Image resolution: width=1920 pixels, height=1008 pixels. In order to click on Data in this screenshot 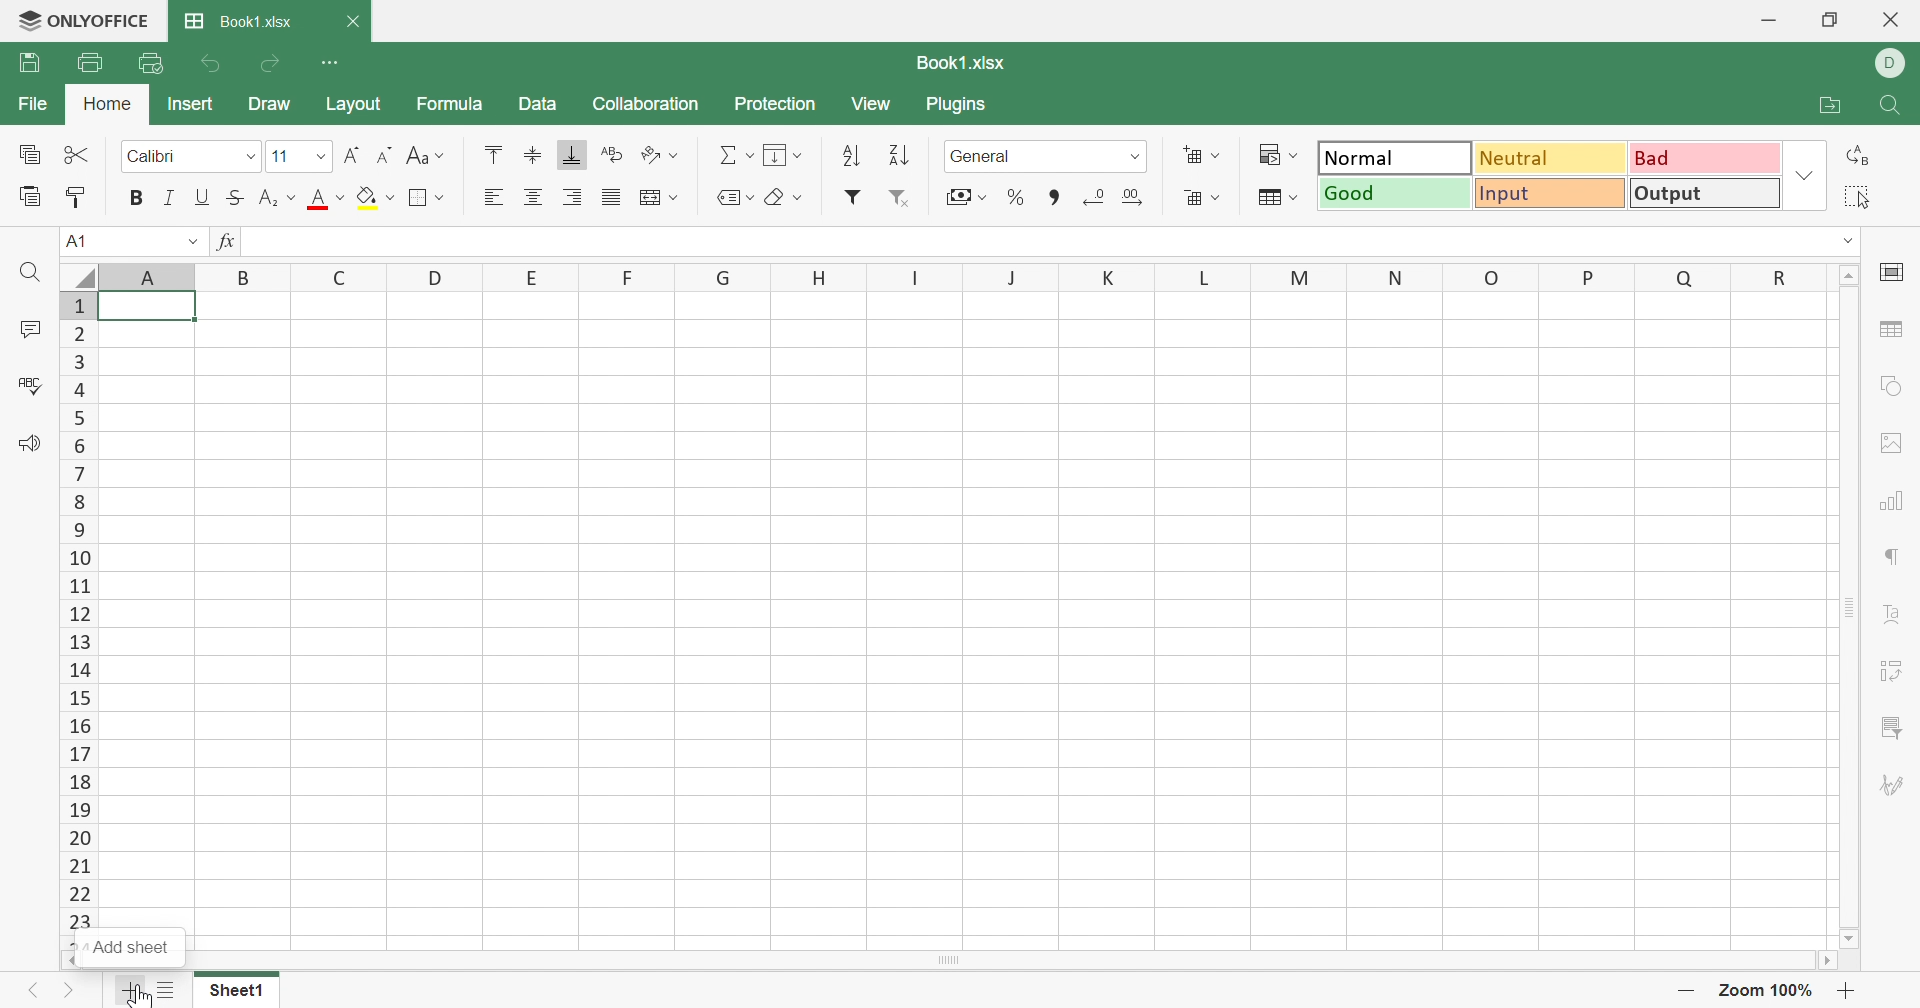, I will do `click(535, 102)`.